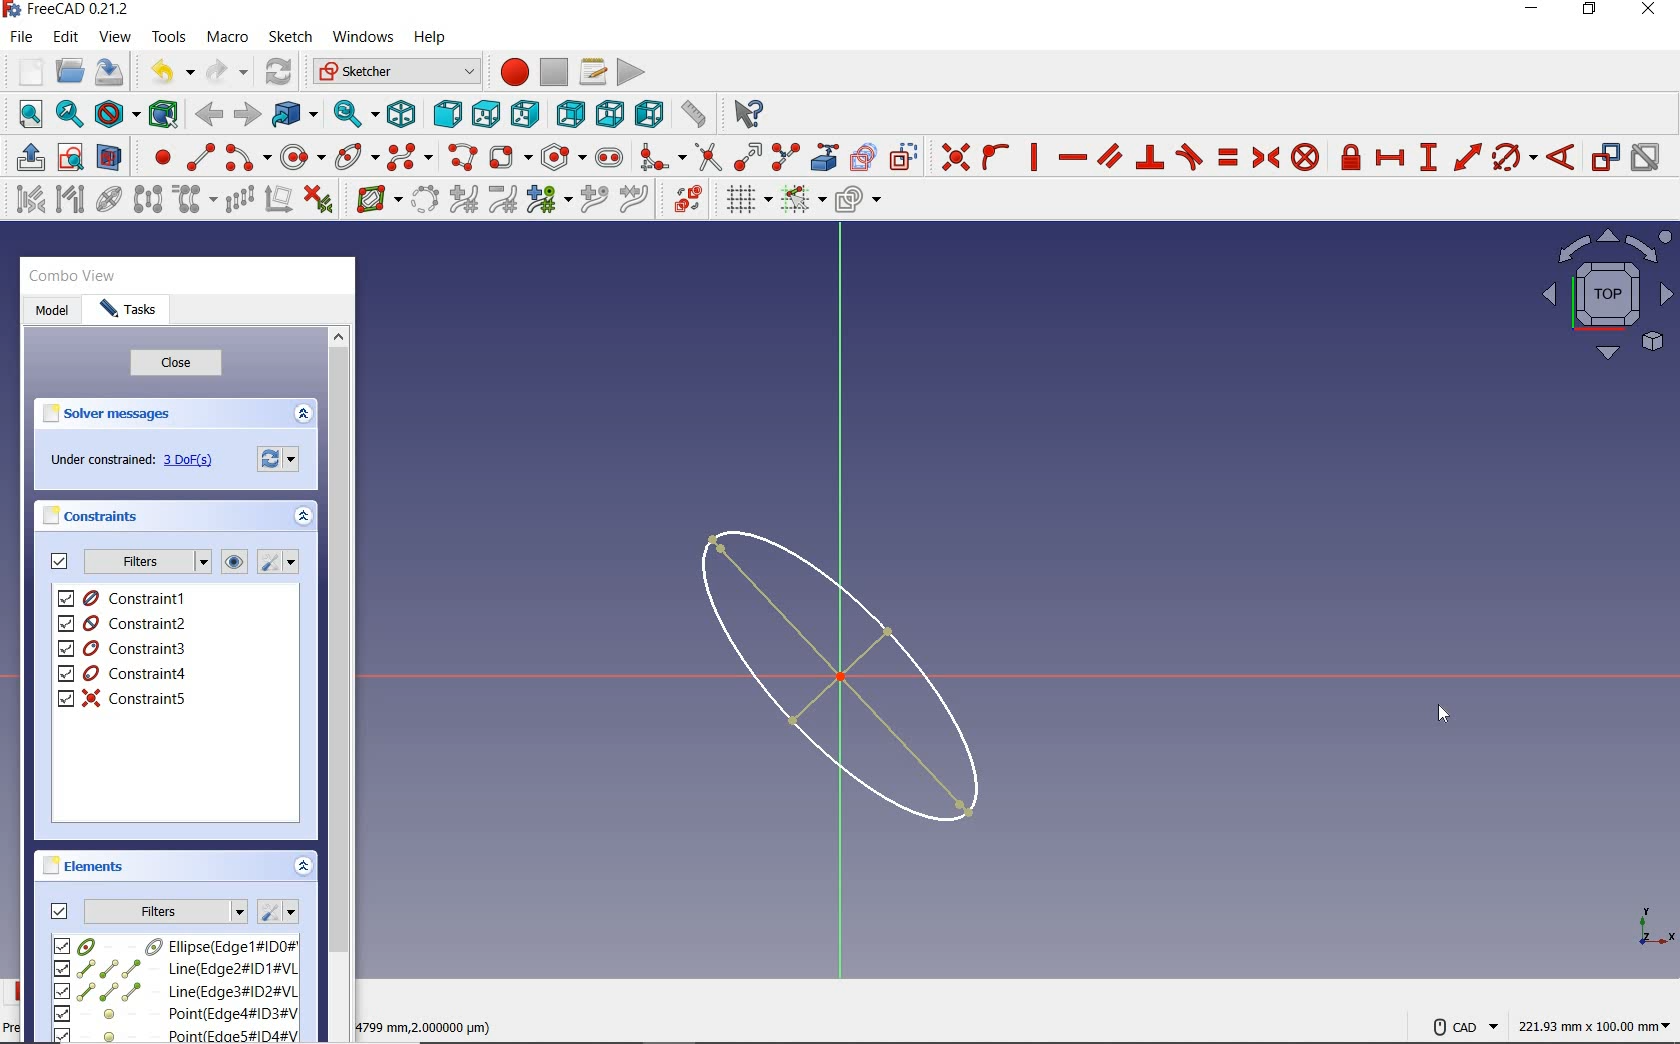 The height and width of the screenshot is (1044, 1680). I want to click on constrain perpendicular, so click(1151, 157).